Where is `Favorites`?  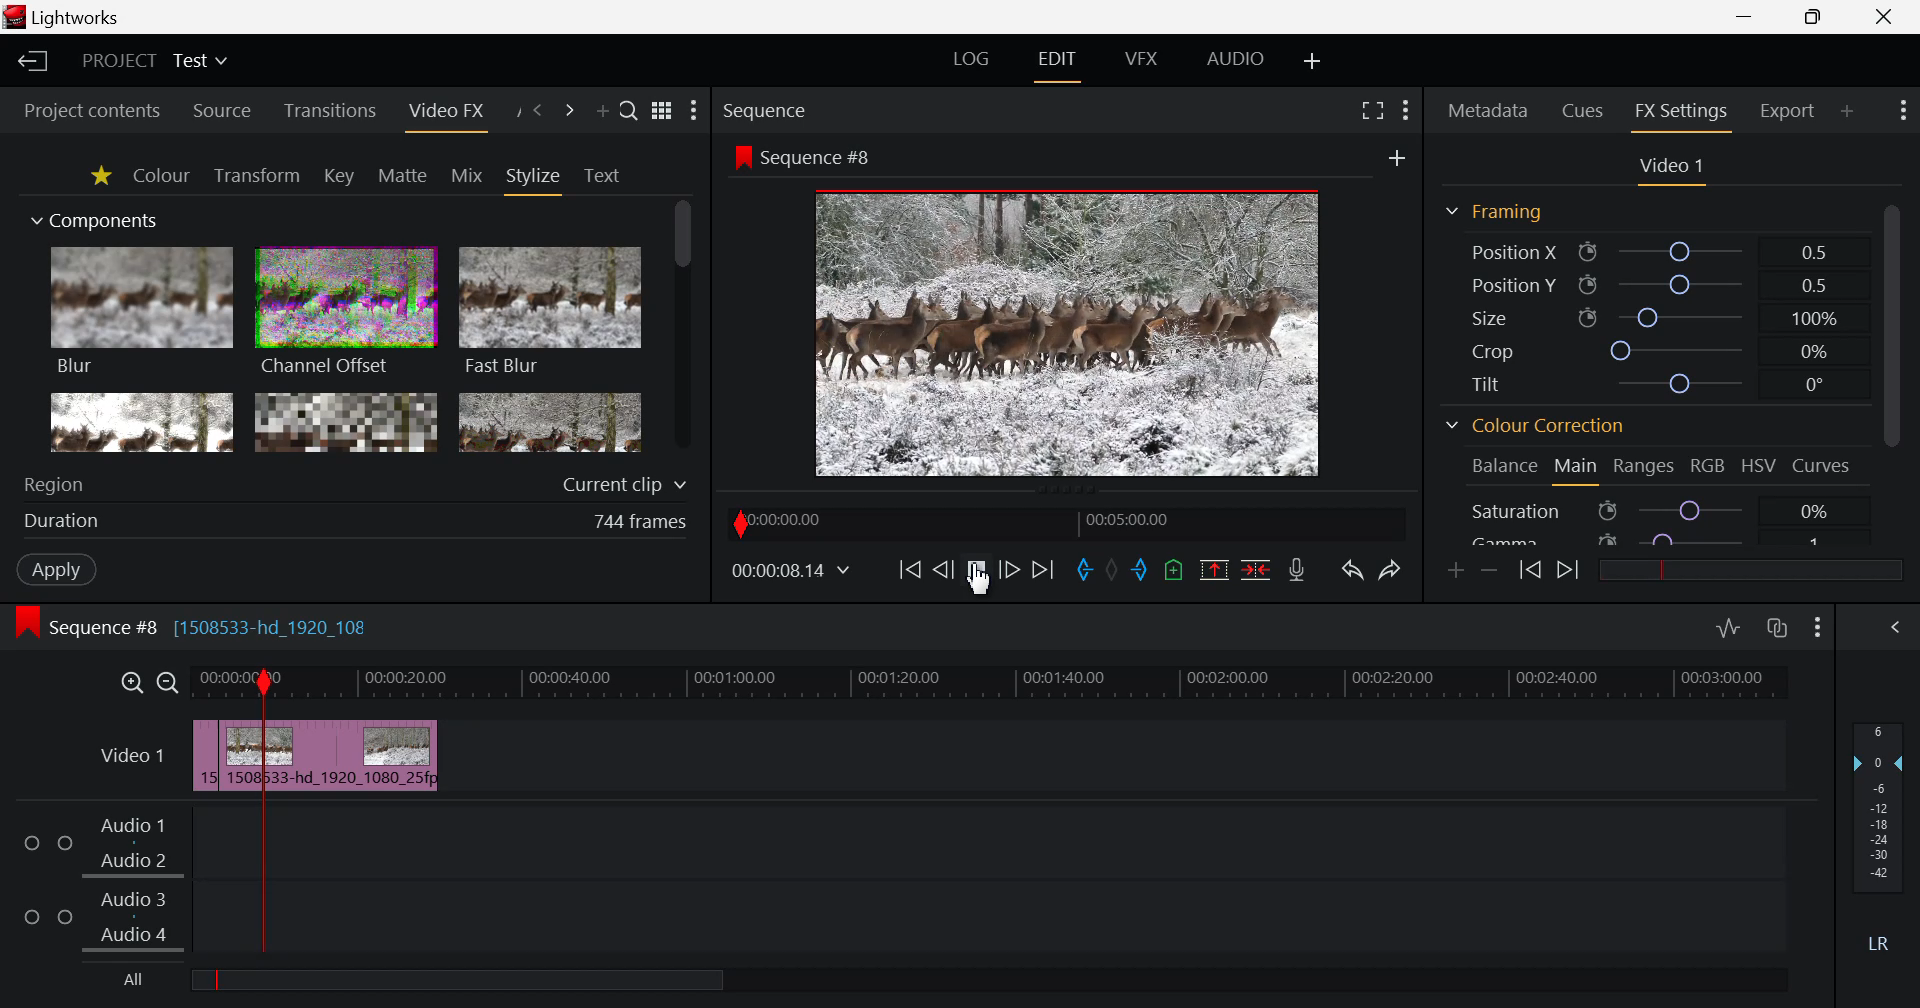
Favorites is located at coordinates (98, 176).